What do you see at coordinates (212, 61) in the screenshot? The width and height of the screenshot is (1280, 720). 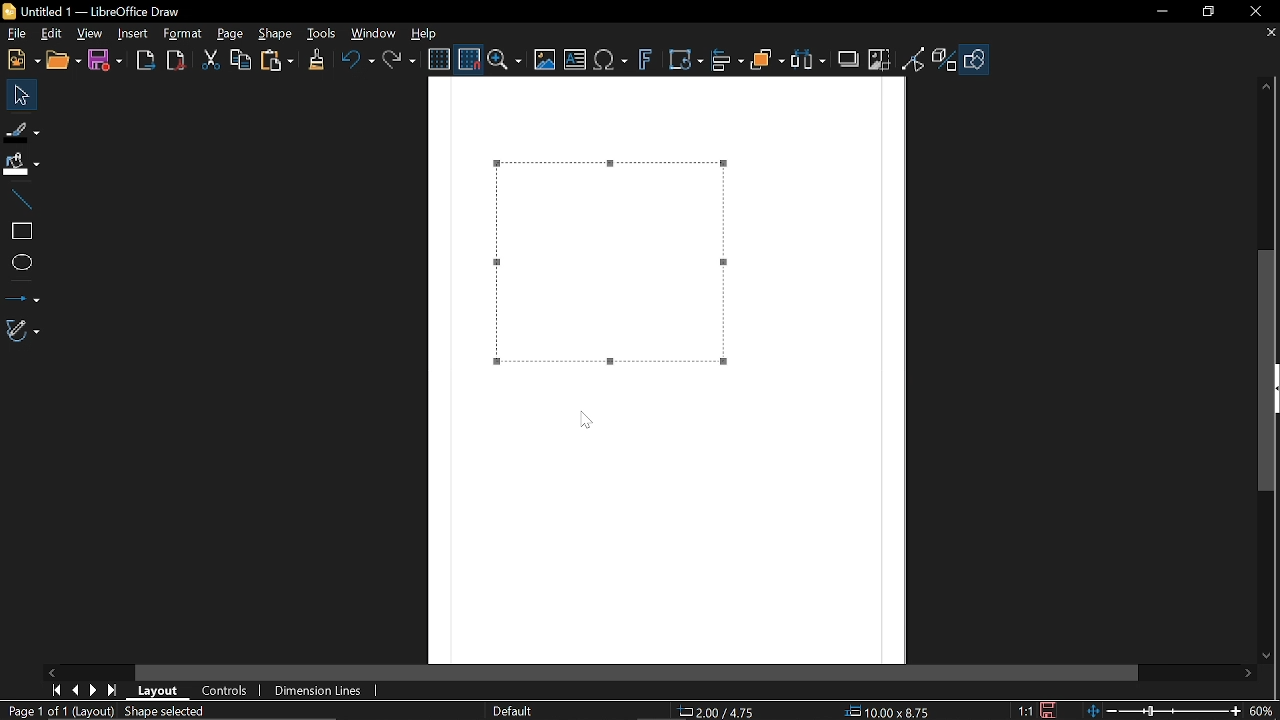 I see `Cut` at bounding box center [212, 61].